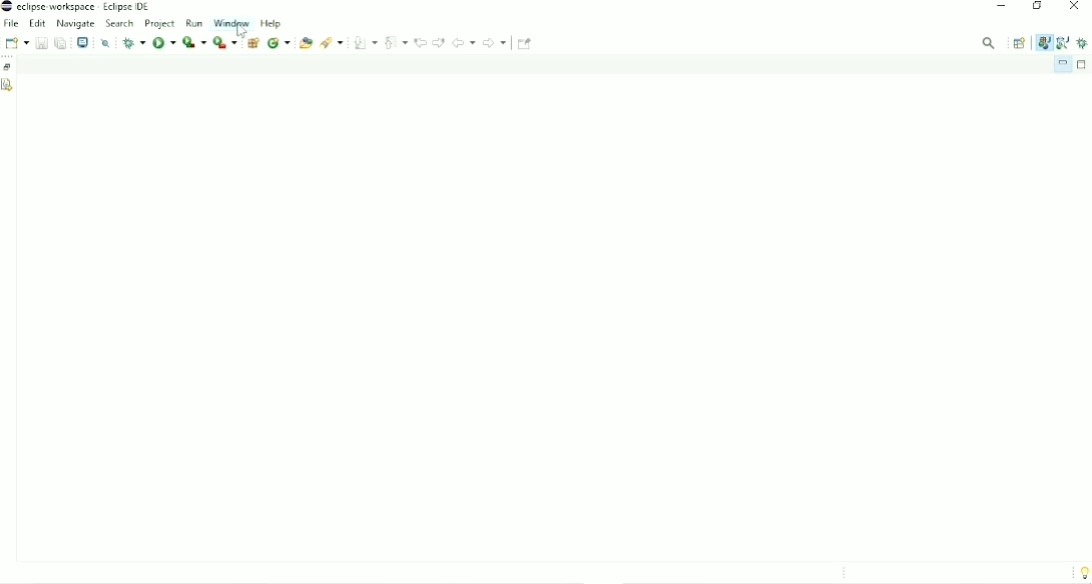 This screenshot has height=584, width=1092. Describe the element at coordinates (84, 42) in the screenshot. I see `Open a terminal` at that location.